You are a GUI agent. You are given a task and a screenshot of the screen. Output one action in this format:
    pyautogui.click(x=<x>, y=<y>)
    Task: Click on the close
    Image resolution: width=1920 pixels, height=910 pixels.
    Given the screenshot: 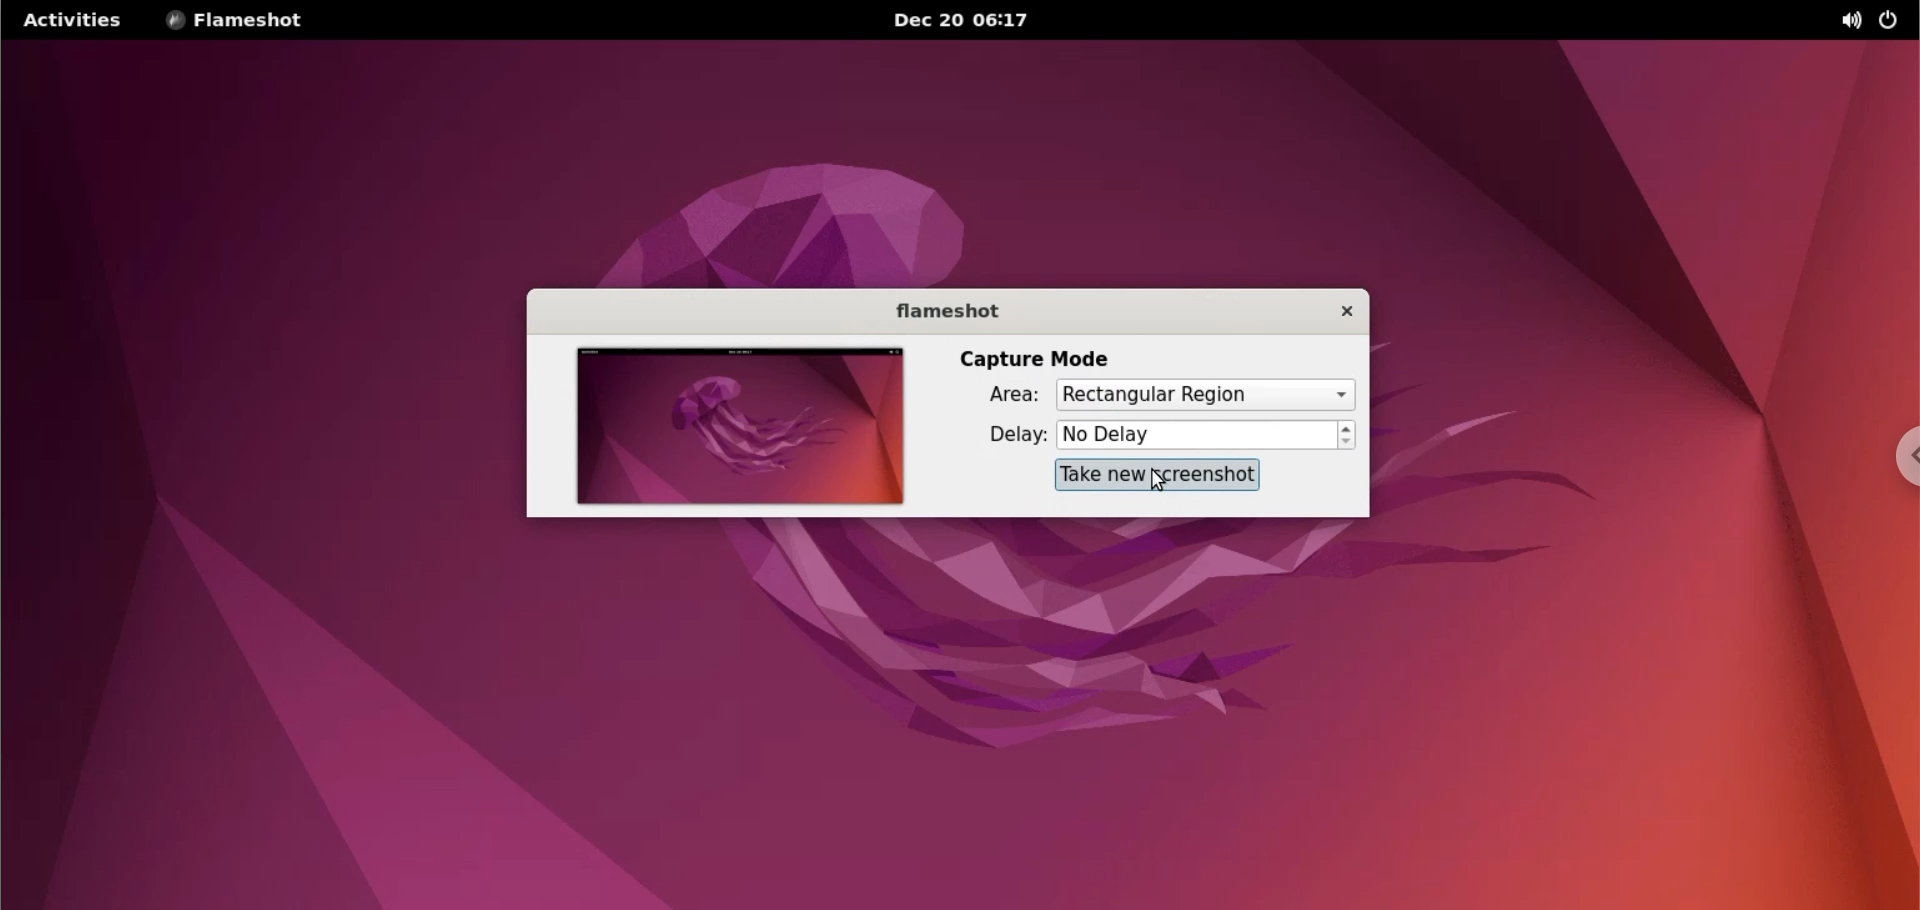 What is the action you would take?
    pyautogui.click(x=1334, y=315)
    